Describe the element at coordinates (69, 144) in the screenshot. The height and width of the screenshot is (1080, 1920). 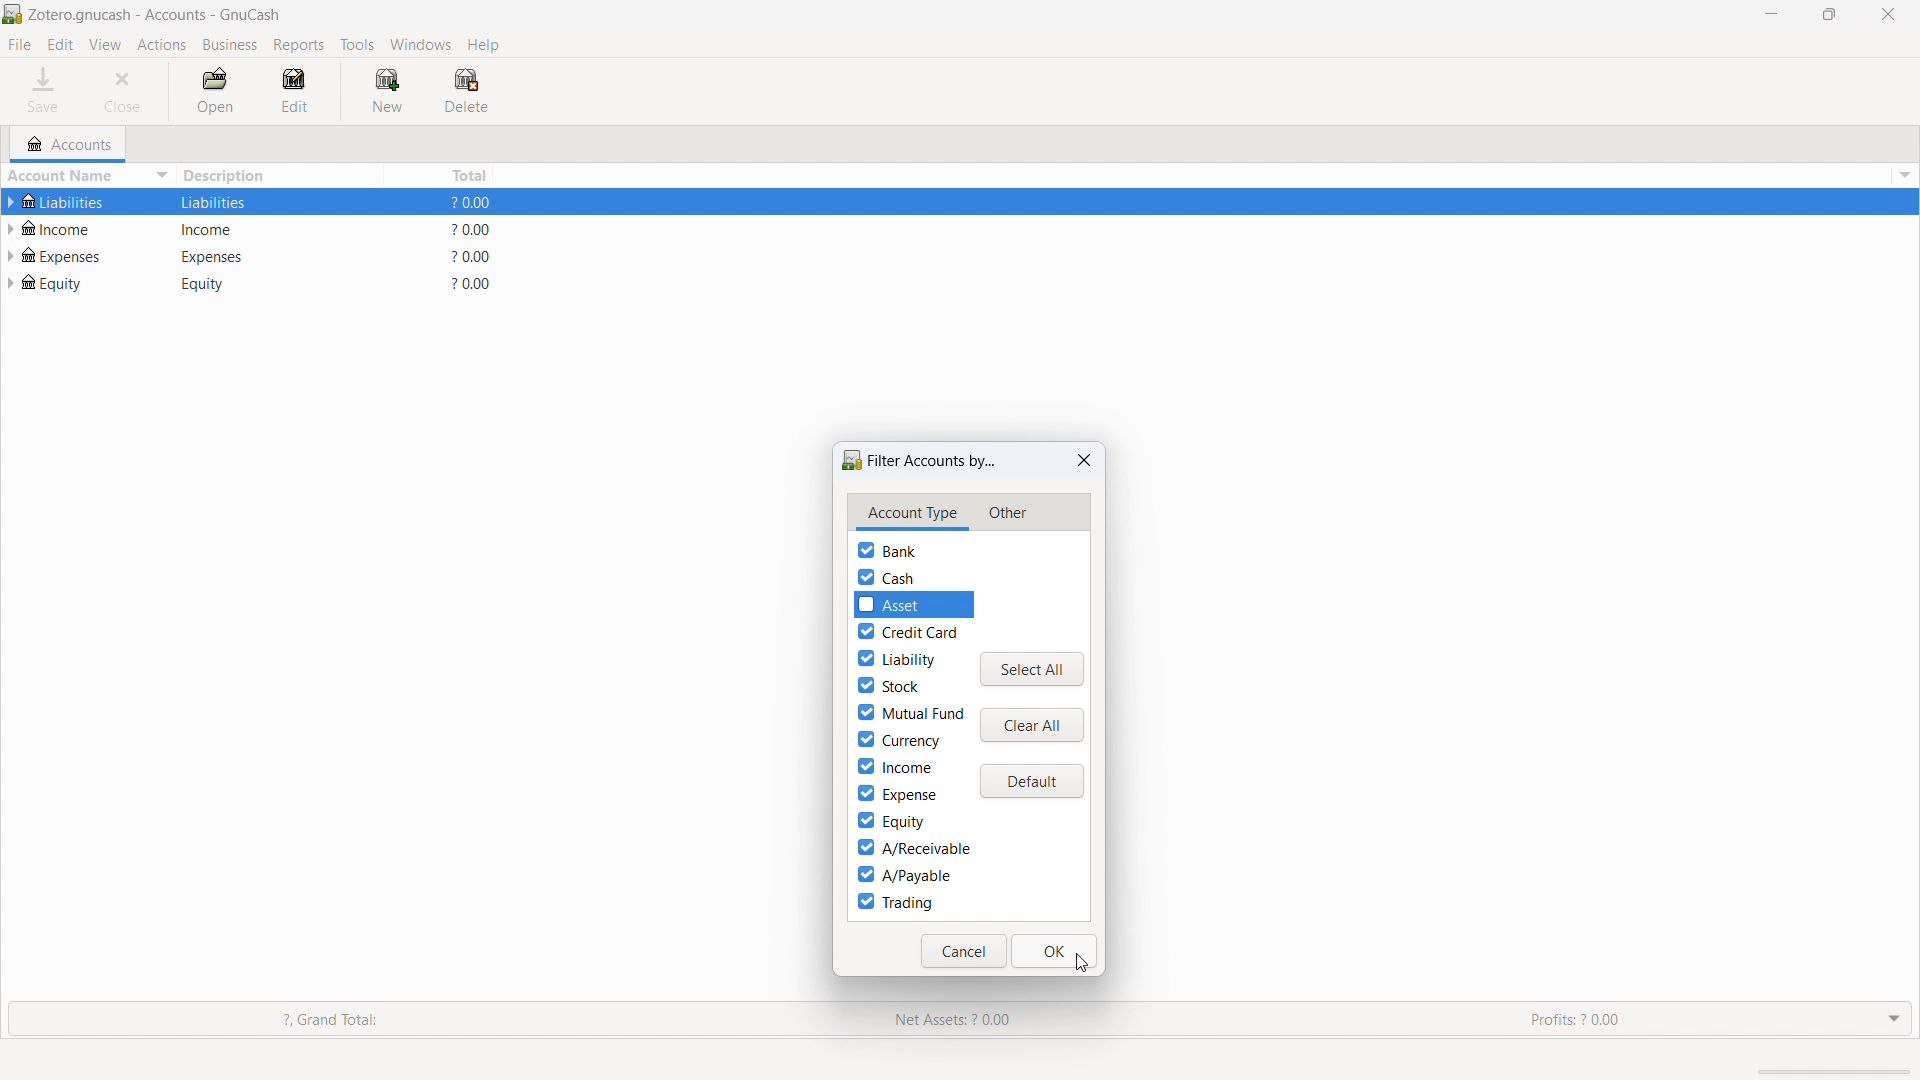
I see `accounts tab` at that location.